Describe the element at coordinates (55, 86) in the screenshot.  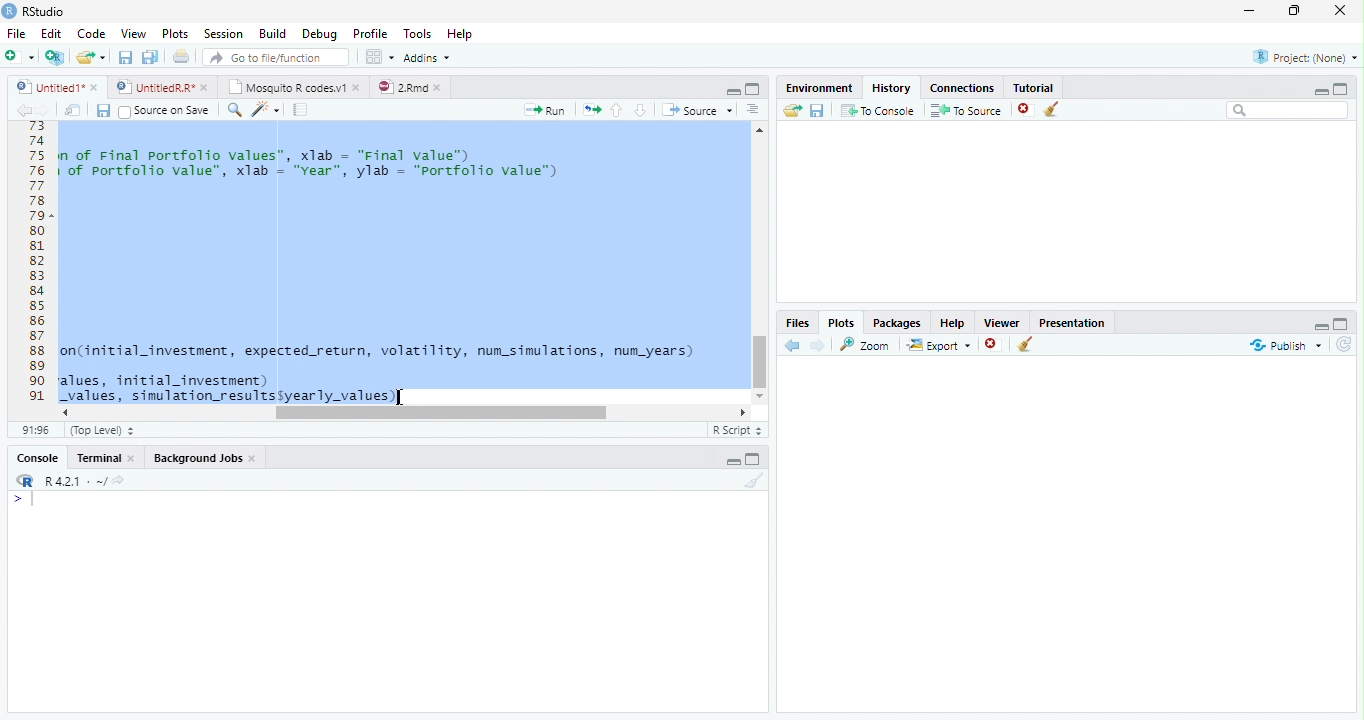
I see `Untited1*` at that location.